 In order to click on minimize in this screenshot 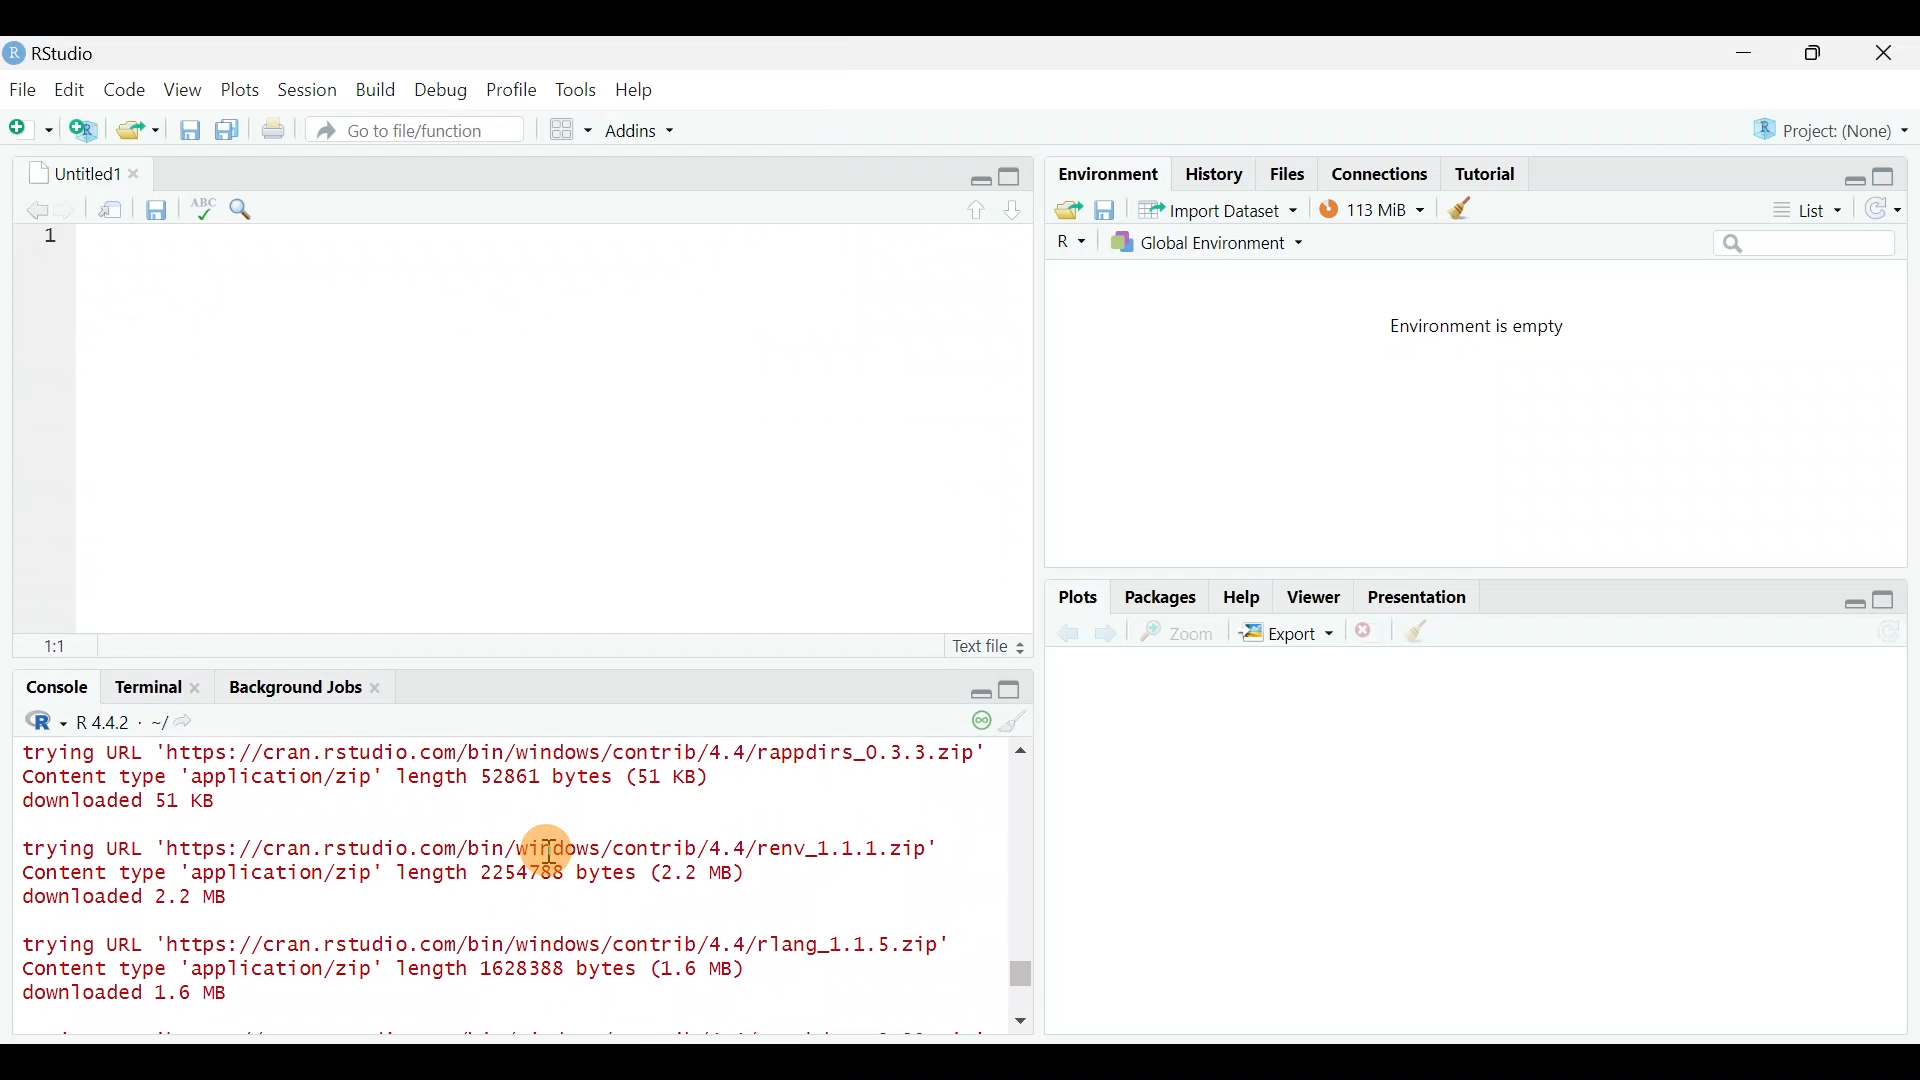, I will do `click(1754, 54)`.